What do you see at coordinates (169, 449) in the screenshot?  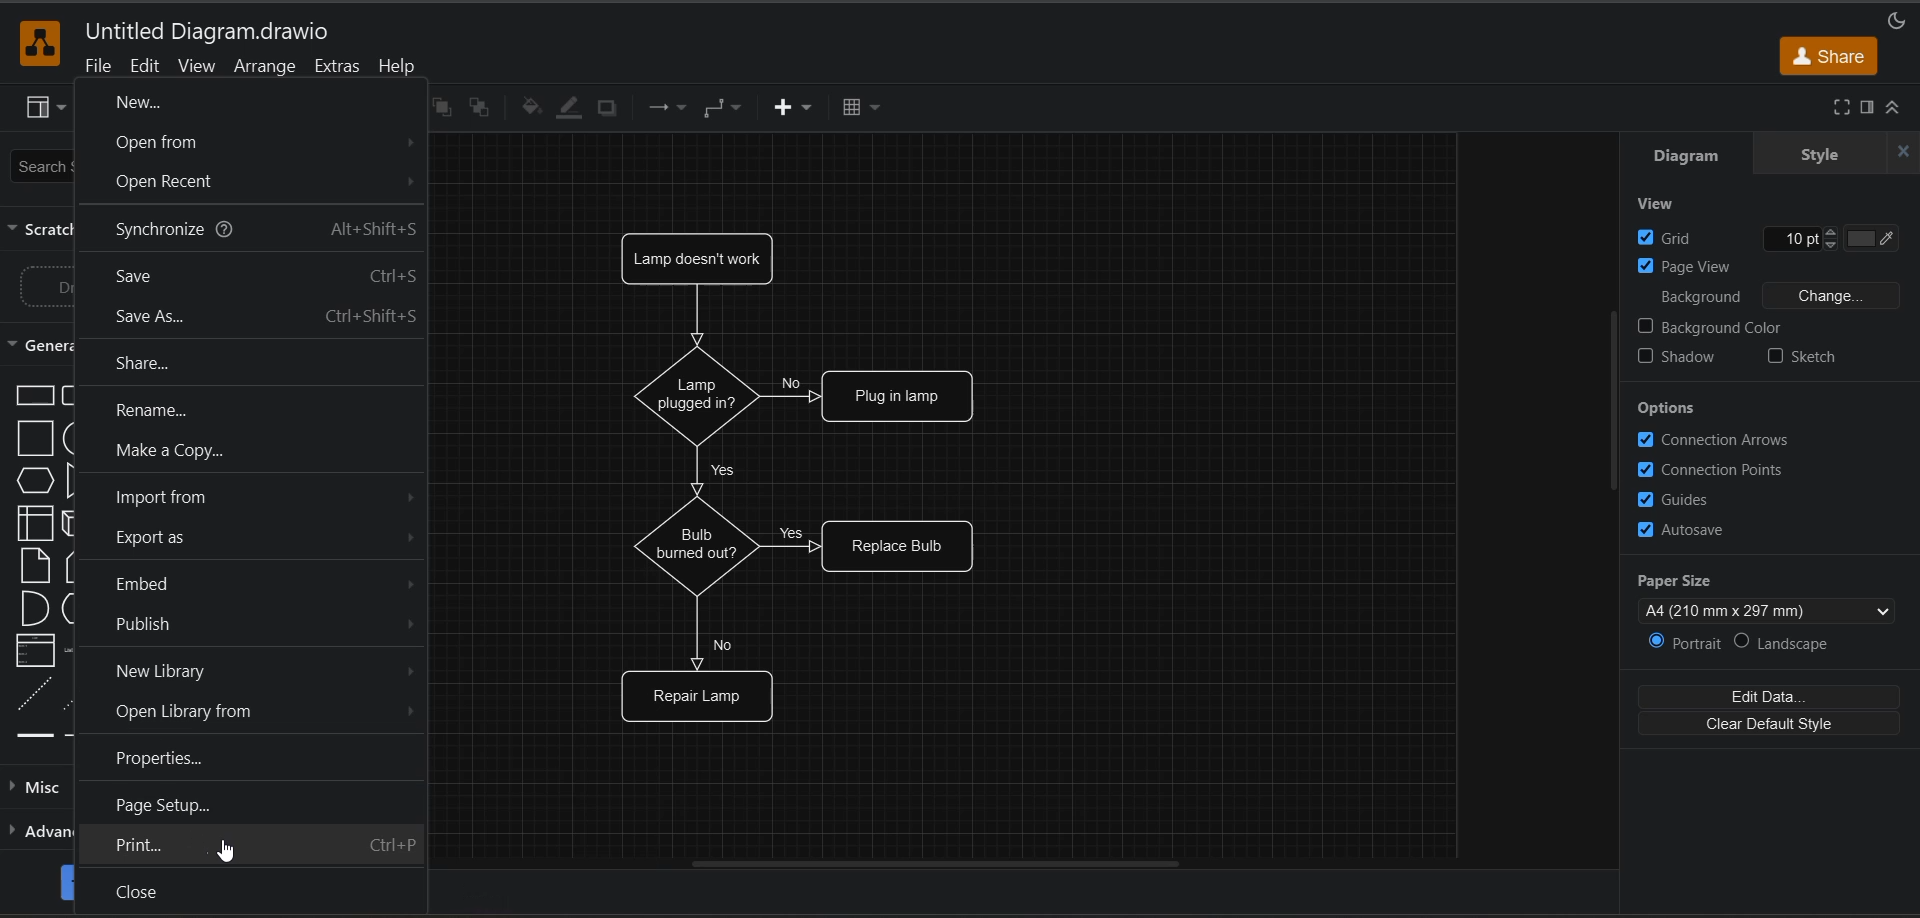 I see `make a copy` at bounding box center [169, 449].